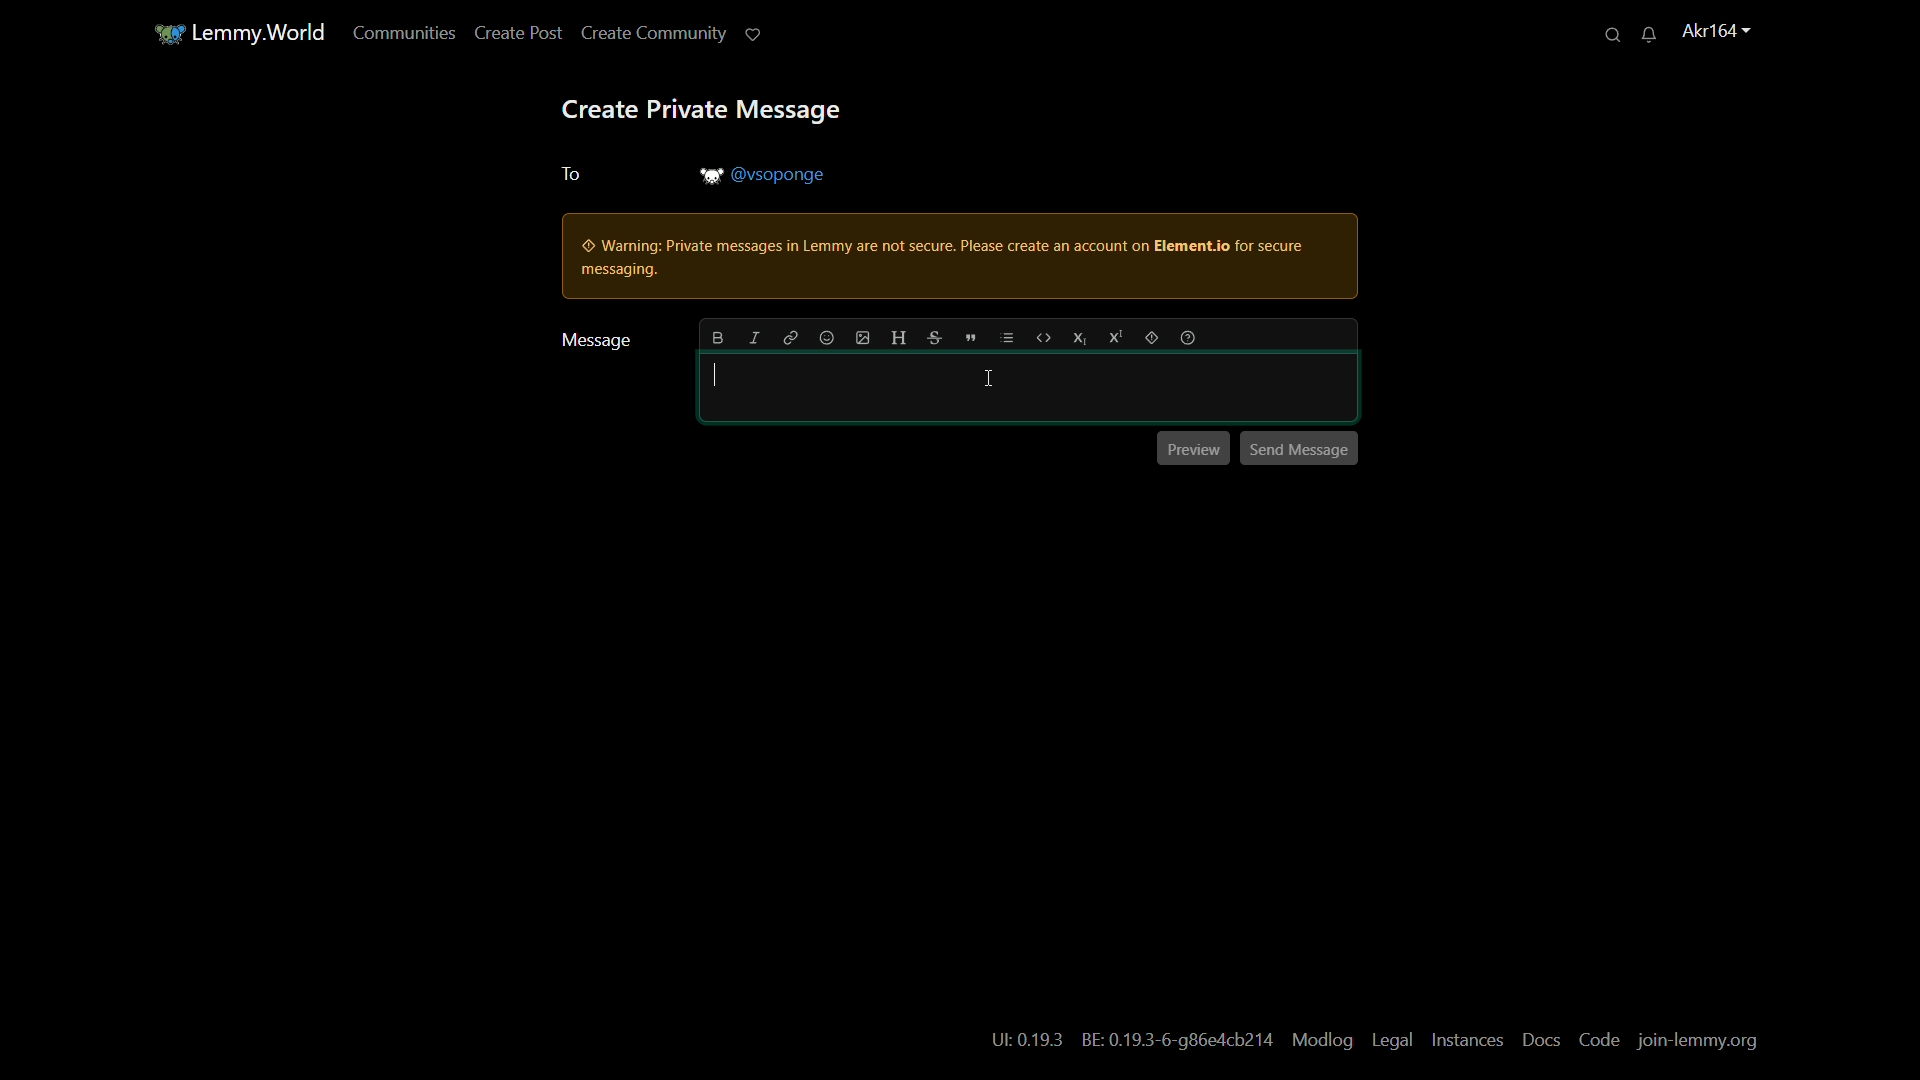 Image resolution: width=1920 pixels, height=1080 pixels. I want to click on message bar, so click(829, 391).